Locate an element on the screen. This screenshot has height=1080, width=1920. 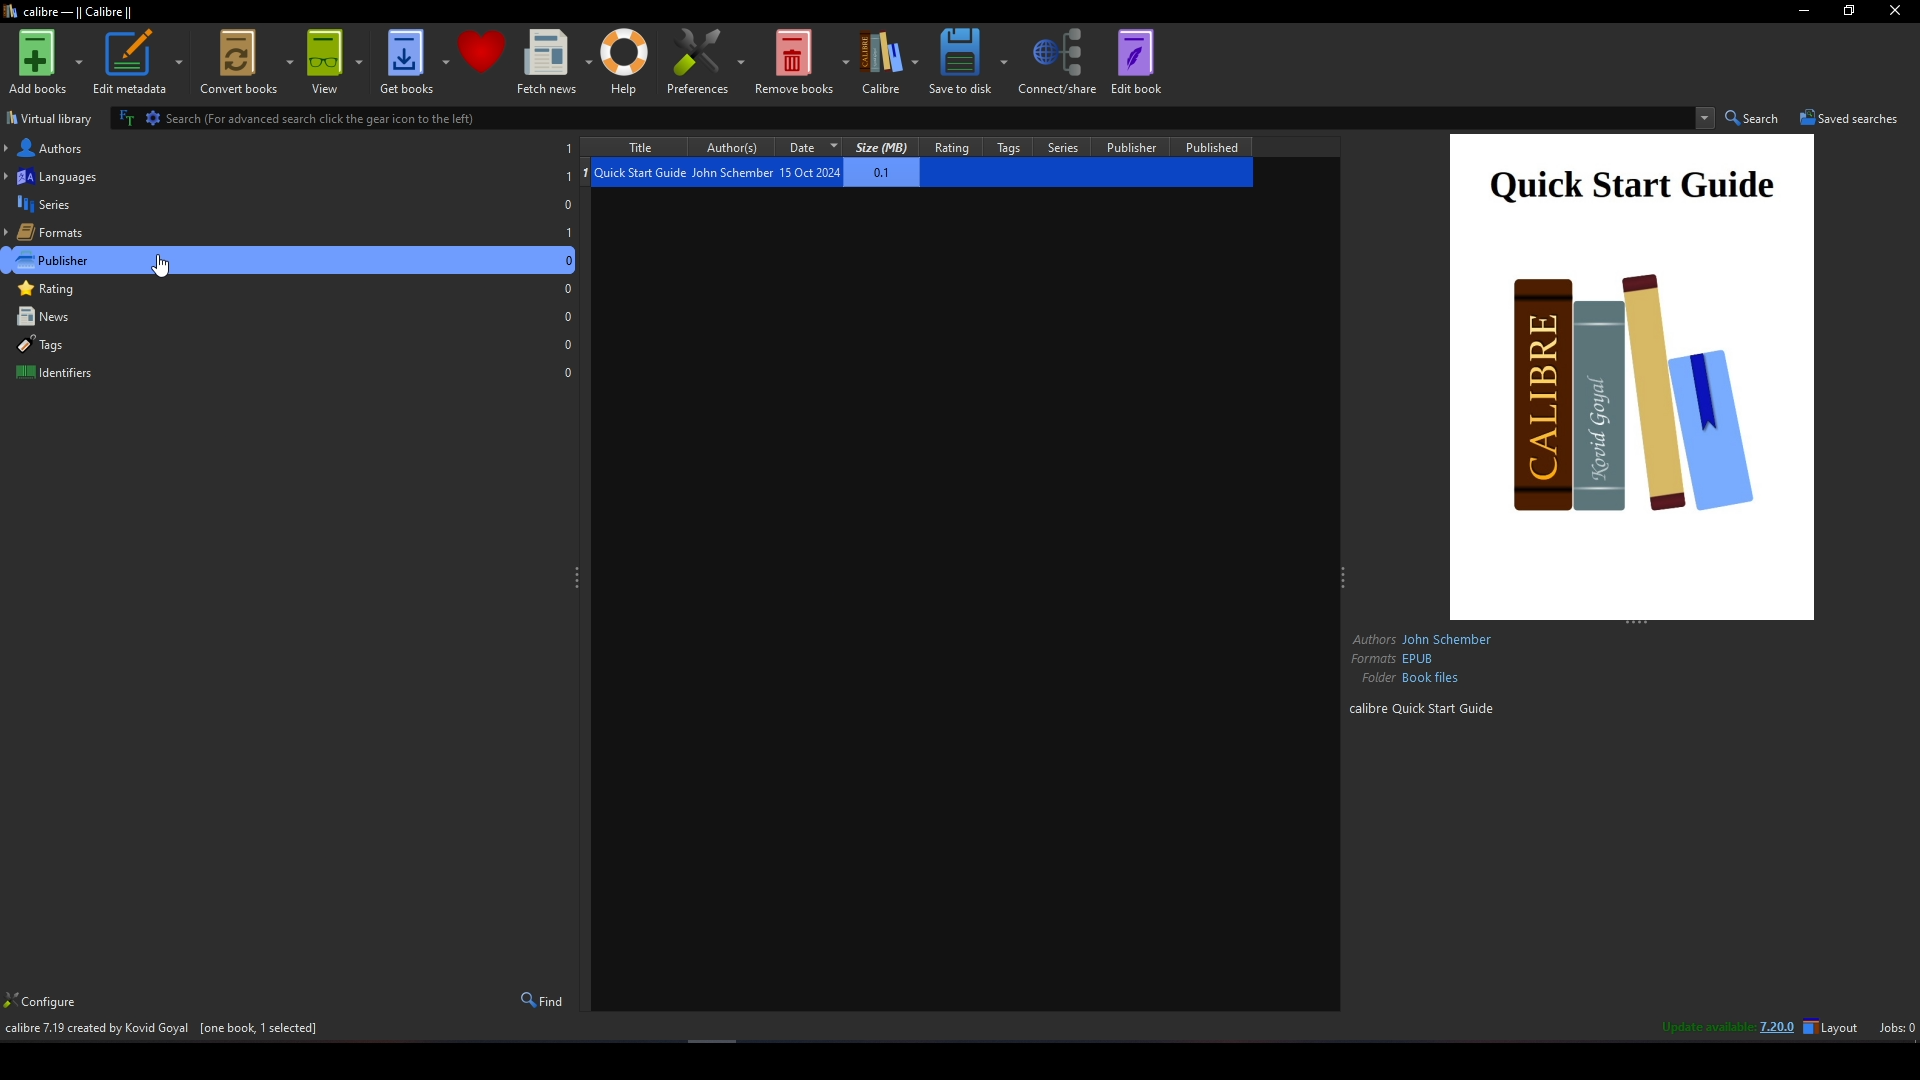
Minimize is located at coordinates (1804, 12).